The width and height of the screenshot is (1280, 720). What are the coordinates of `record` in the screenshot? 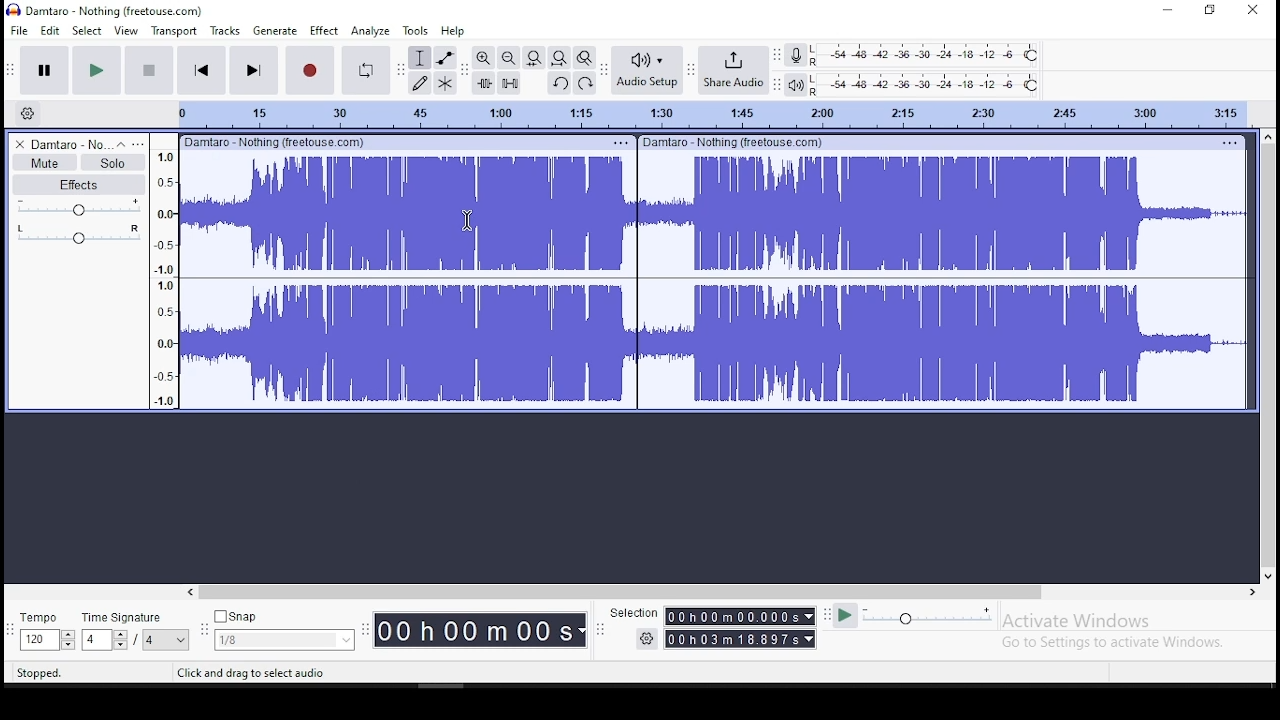 It's located at (309, 69).